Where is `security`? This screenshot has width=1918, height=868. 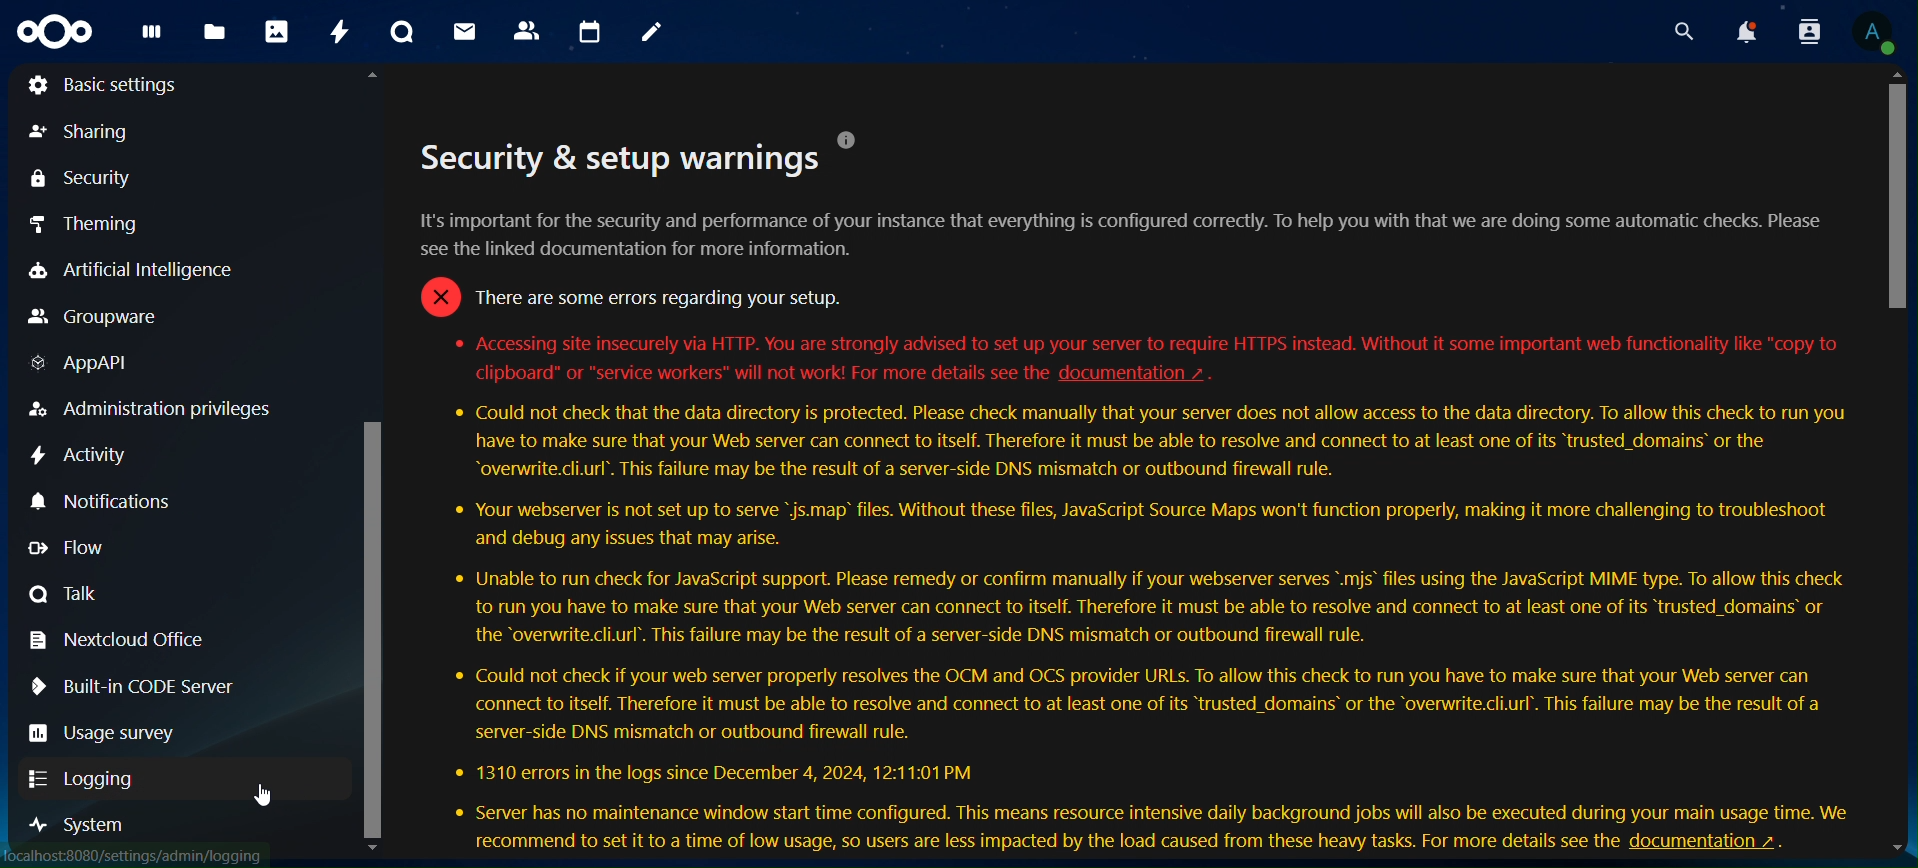 security is located at coordinates (79, 177).